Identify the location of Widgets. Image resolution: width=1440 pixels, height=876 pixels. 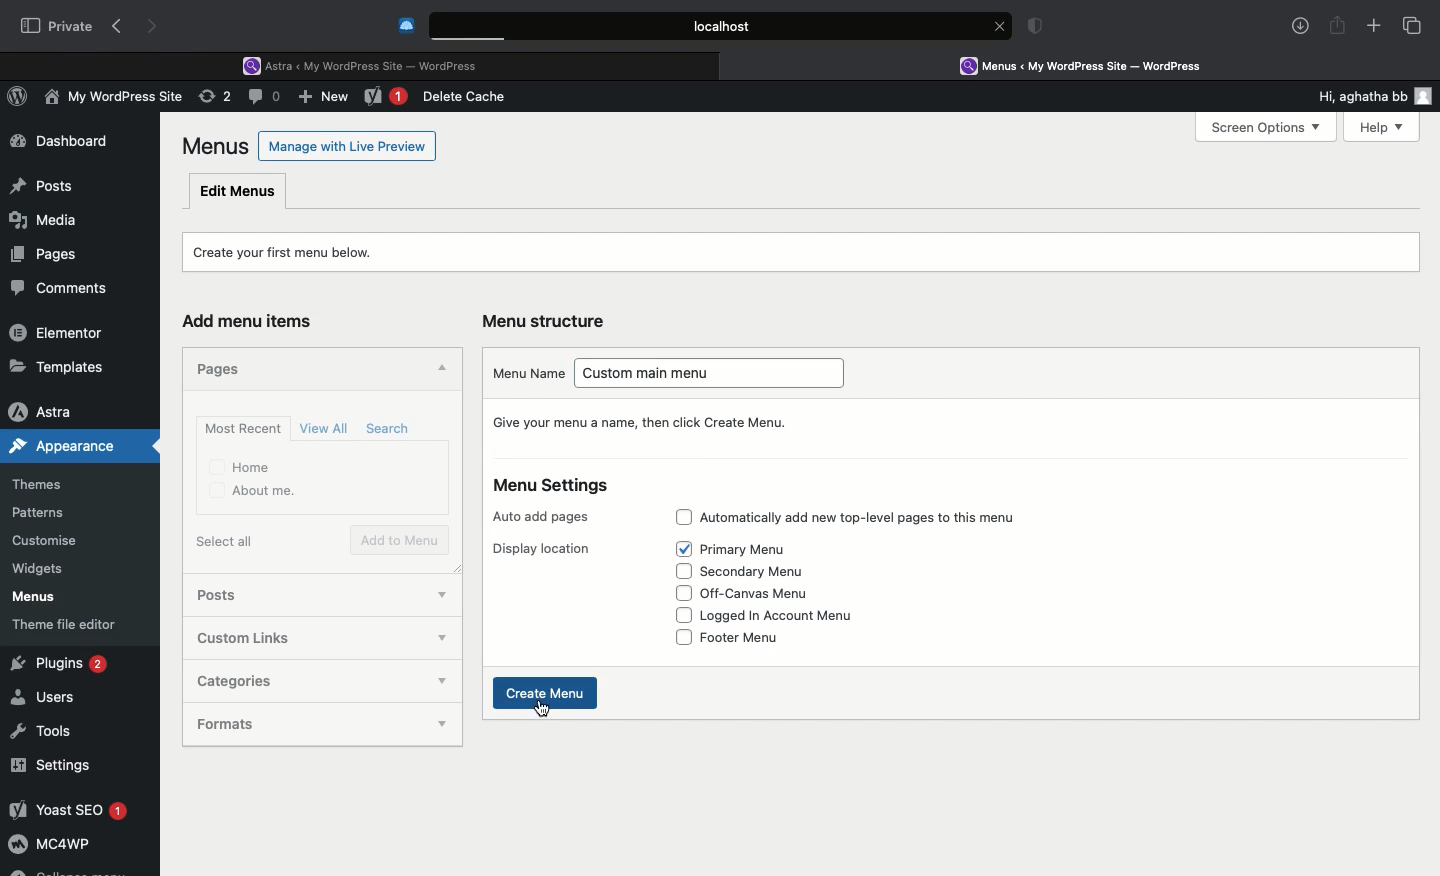
(40, 569).